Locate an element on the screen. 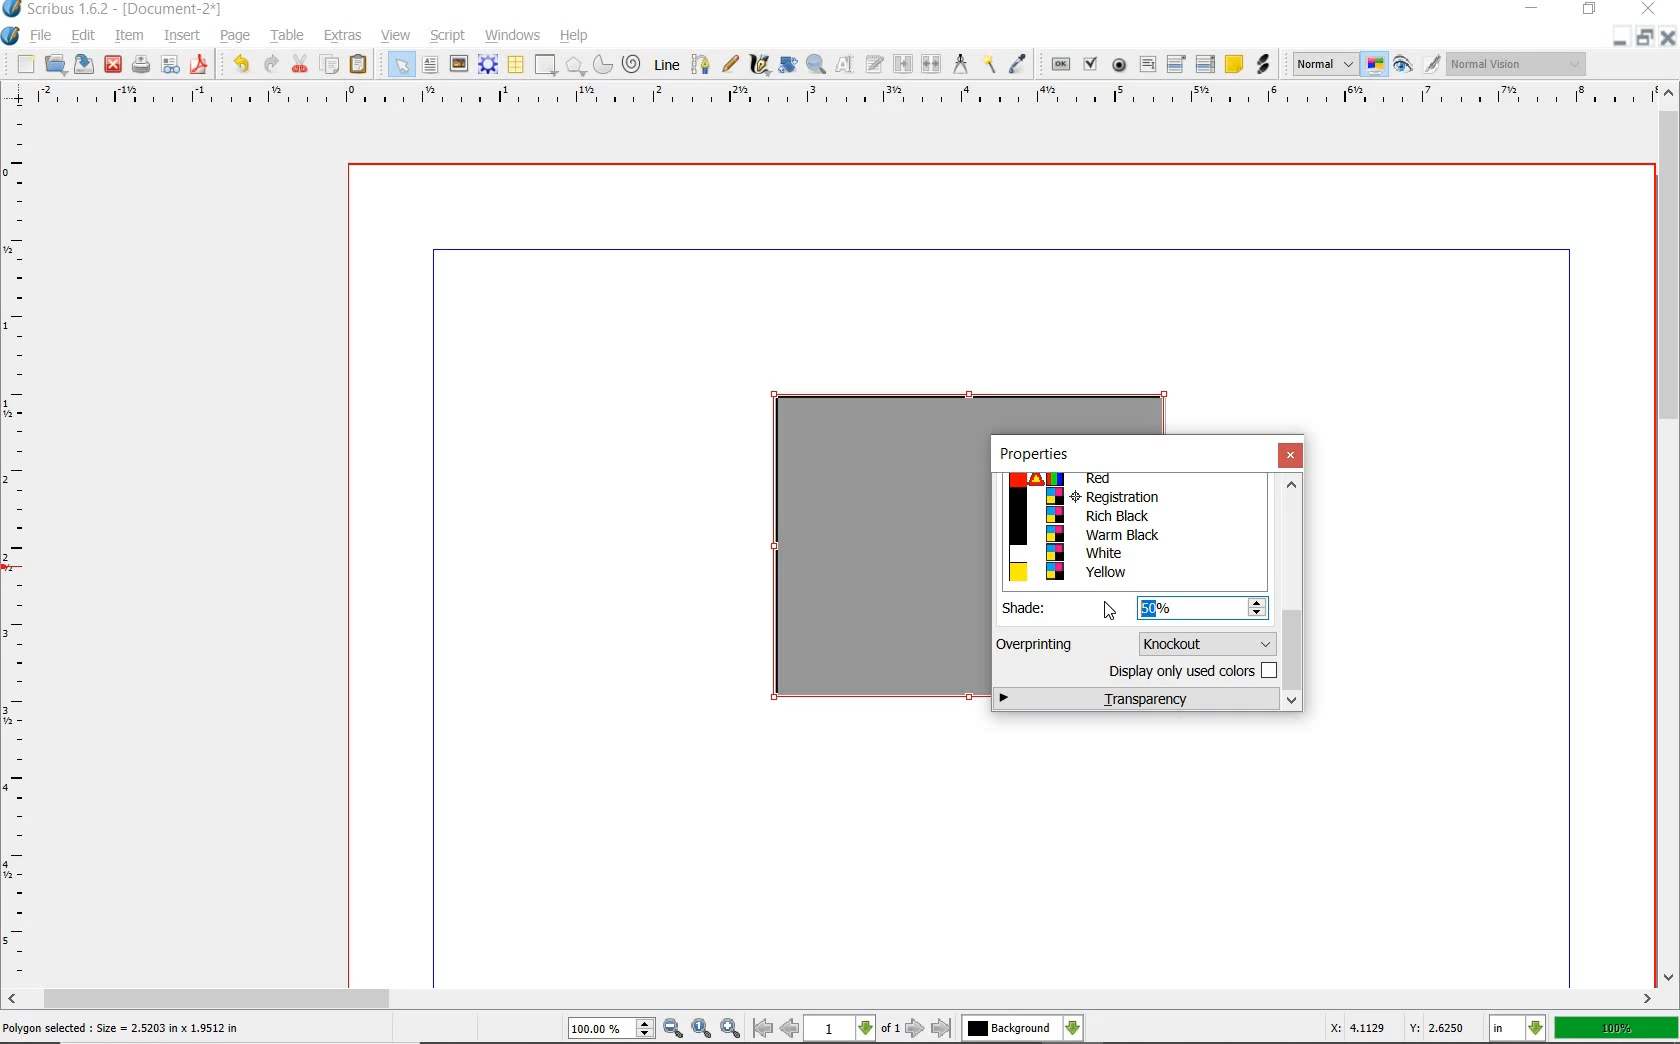 The image size is (1680, 1044). text frame is located at coordinates (433, 64).